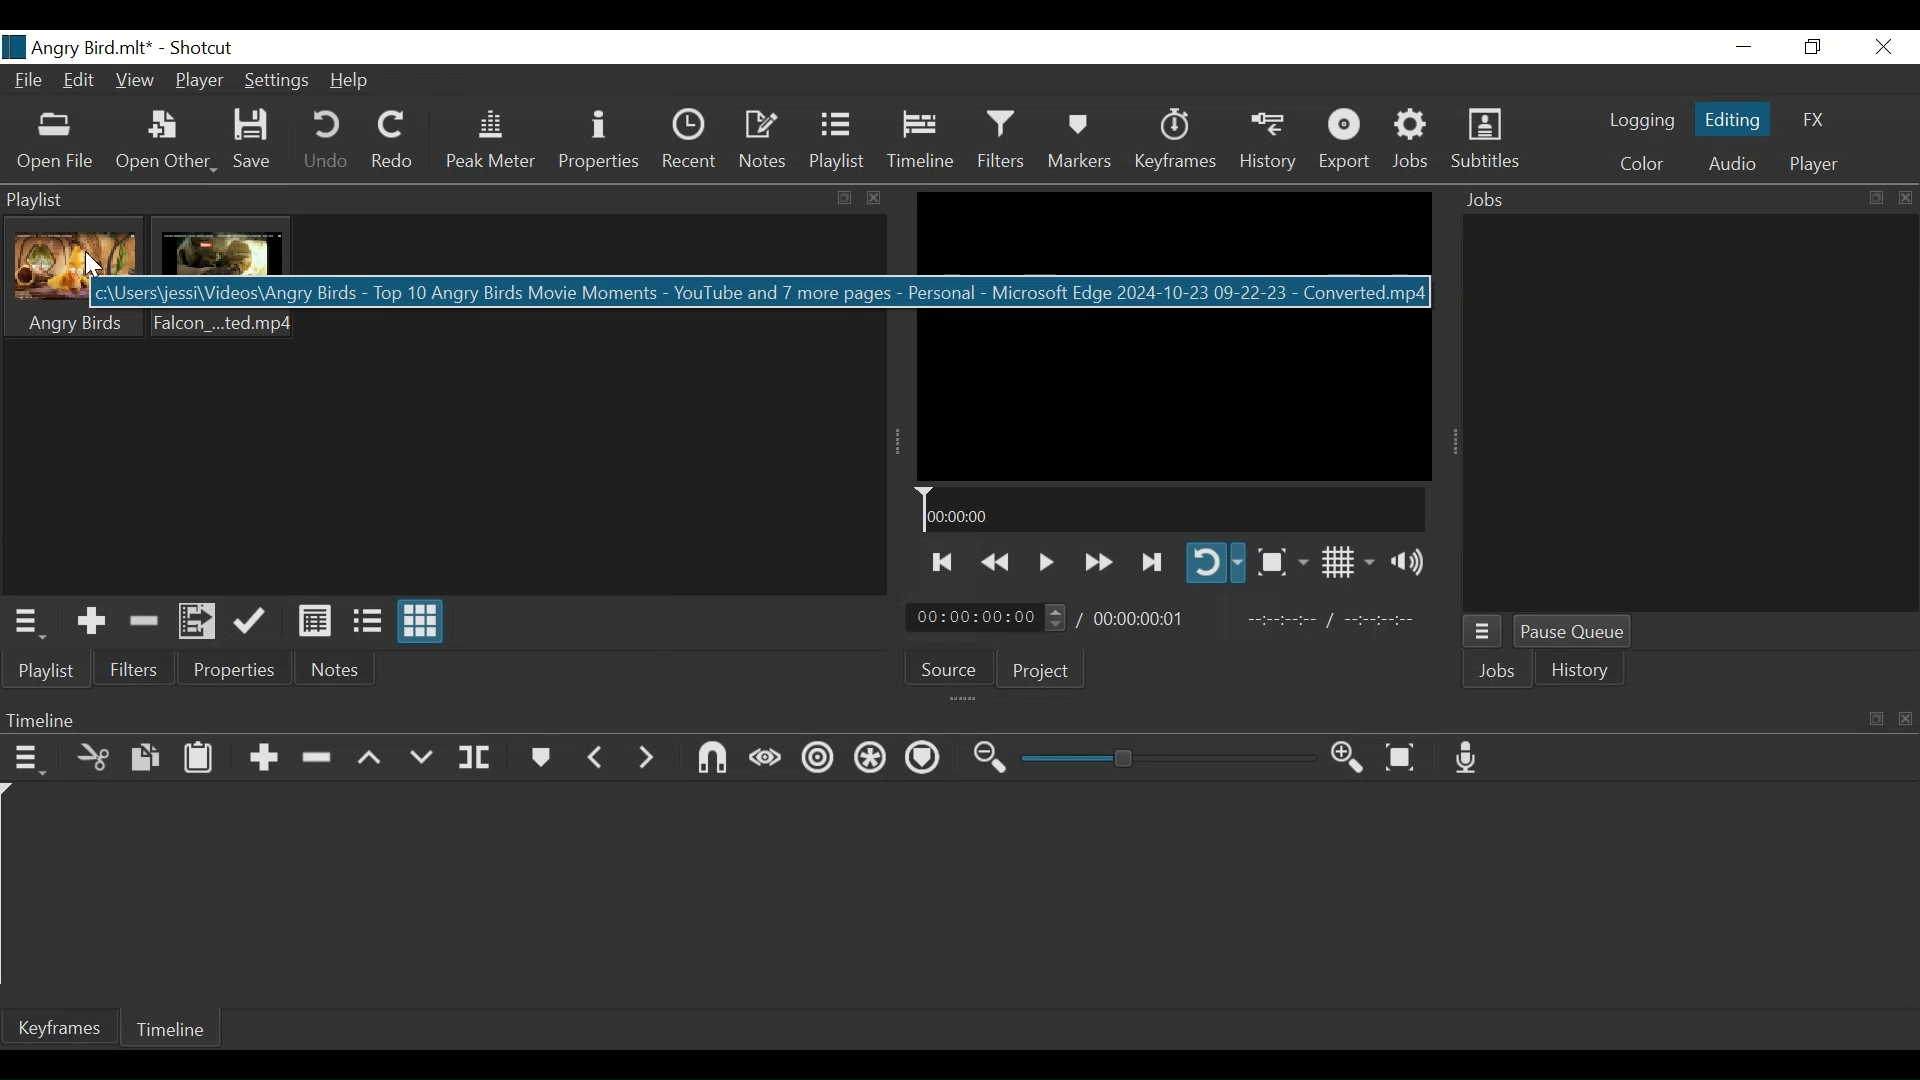 This screenshot has height=1080, width=1920. What do you see at coordinates (338, 672) in the screenshot?
I see `Notes` at bounding box center [338, 672].